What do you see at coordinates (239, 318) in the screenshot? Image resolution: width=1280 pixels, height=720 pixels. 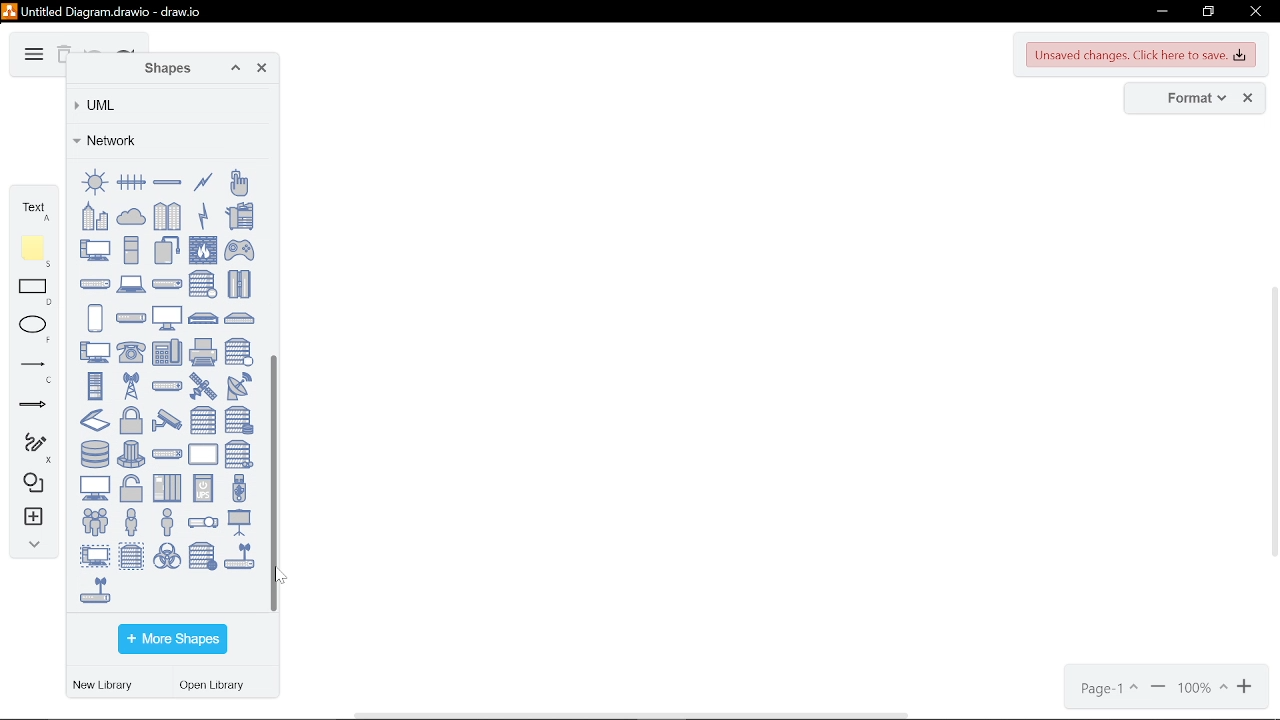 I see `patch panel` at bounding box center [239, 318].